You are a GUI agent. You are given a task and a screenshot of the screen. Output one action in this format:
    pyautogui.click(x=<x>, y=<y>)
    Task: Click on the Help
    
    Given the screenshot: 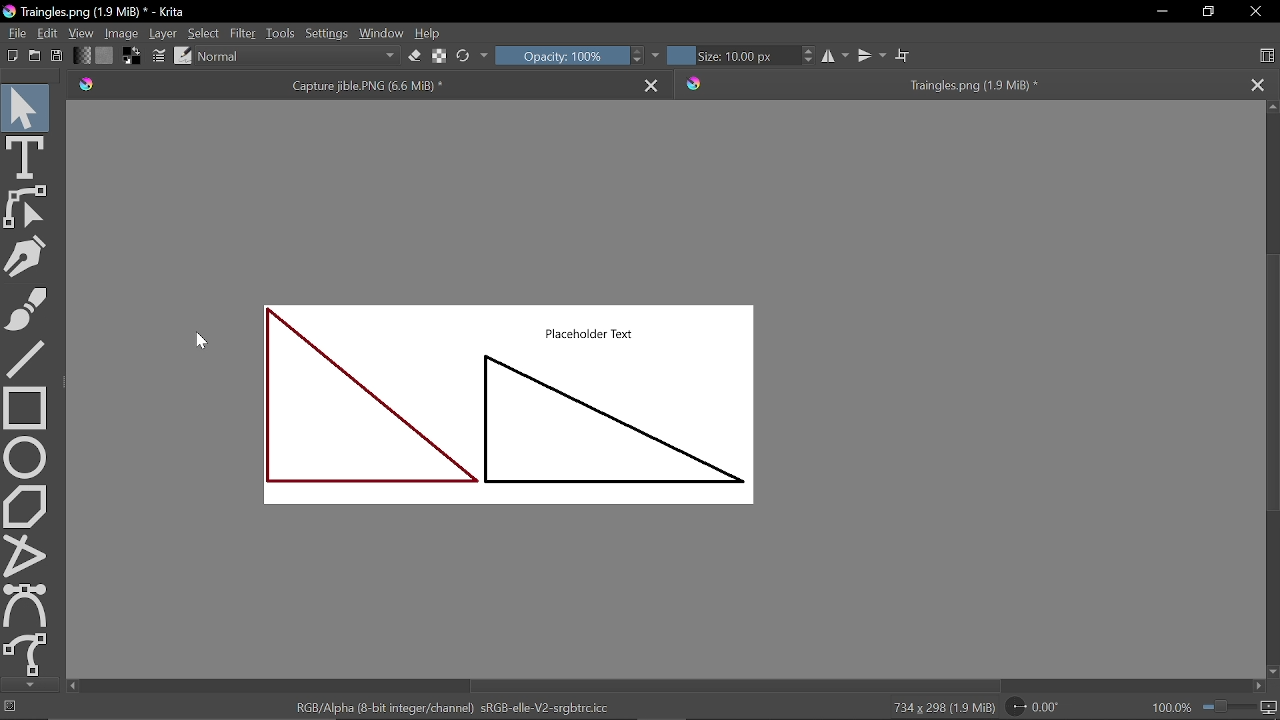 What is the action you would take?
    pyautogui.click(x=429, y=33)
    